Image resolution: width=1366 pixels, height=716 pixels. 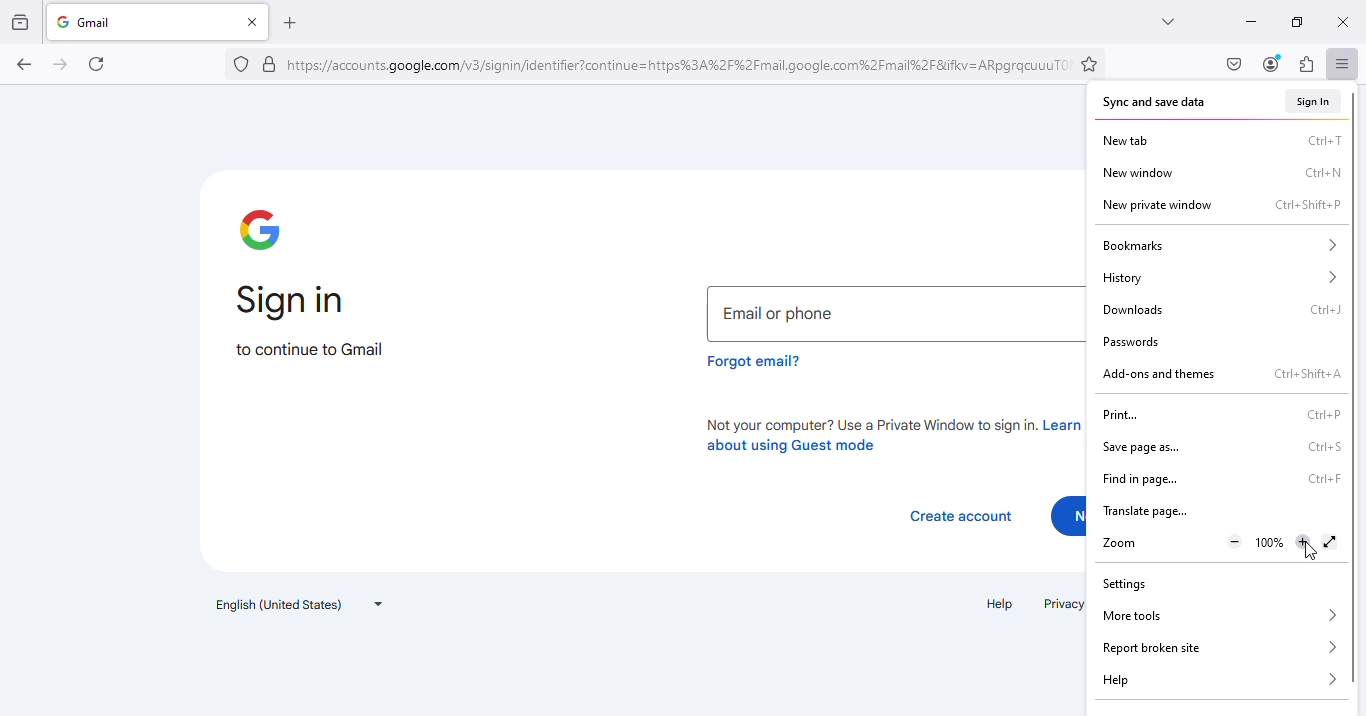 What do you see at coordinates (1124, 415) in the screenshot?
I see `print` at bounding box center [1124, 415].